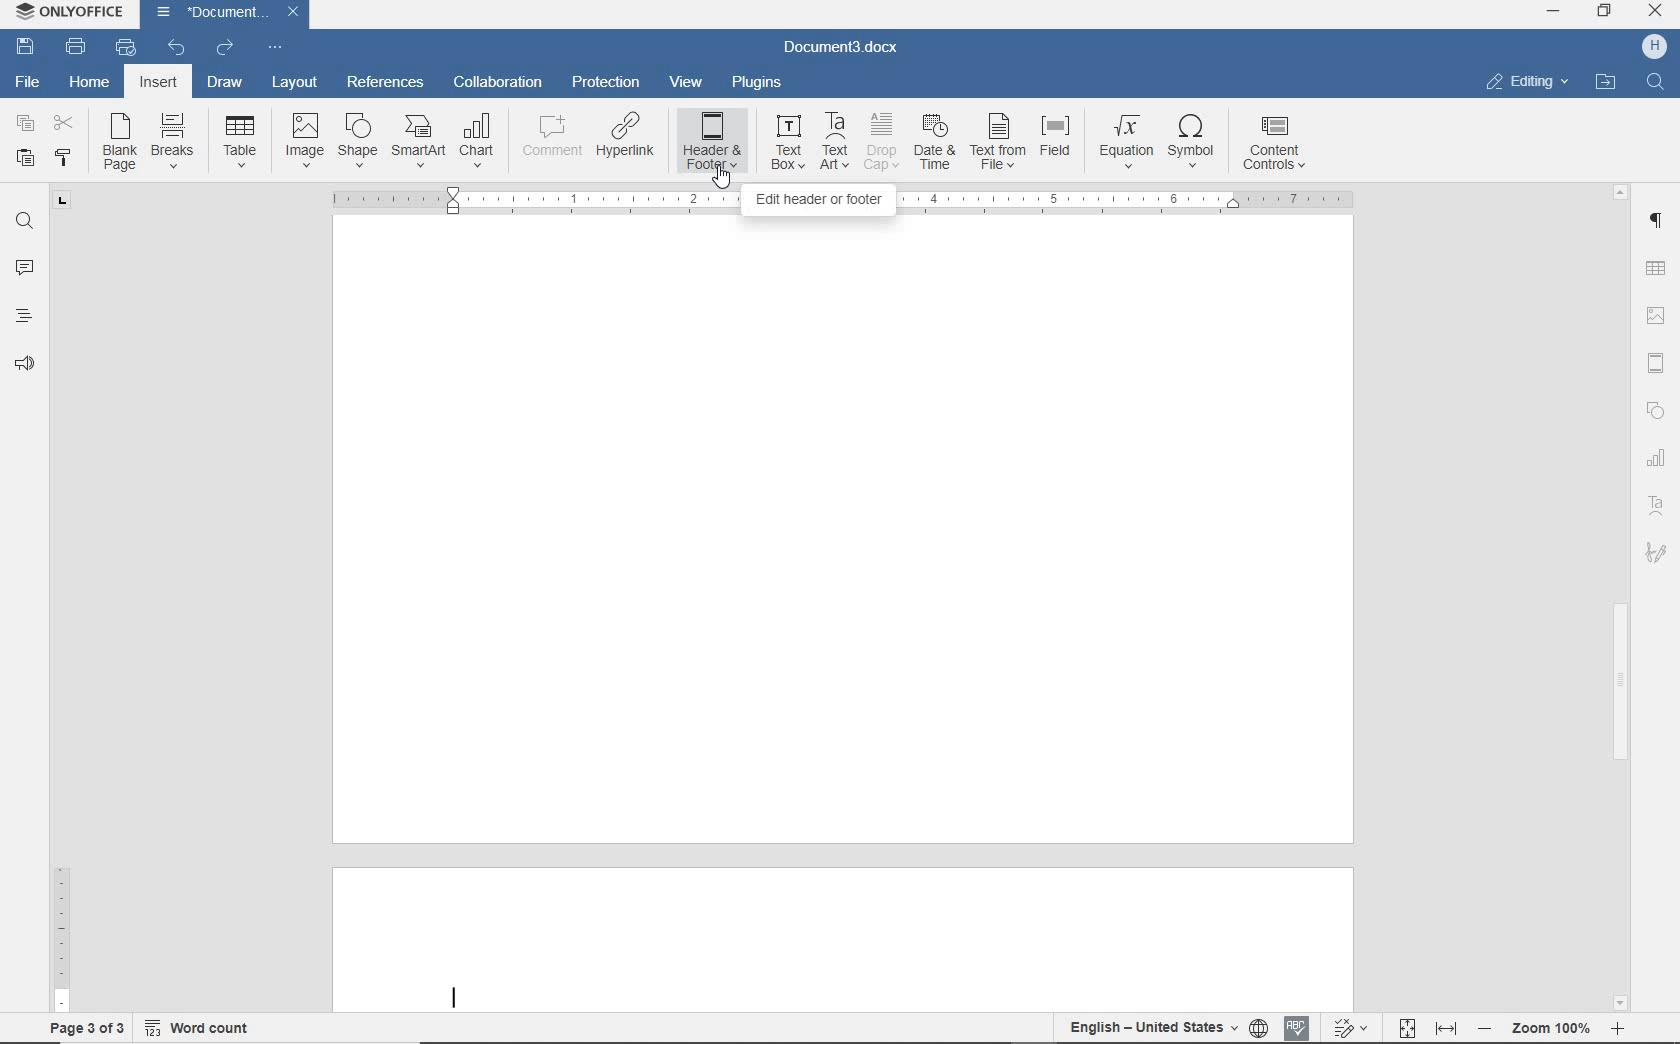  What do you see at coordinates (1653, 48) in the screenshot?
I see `H` at bounding box center [1653, 48].